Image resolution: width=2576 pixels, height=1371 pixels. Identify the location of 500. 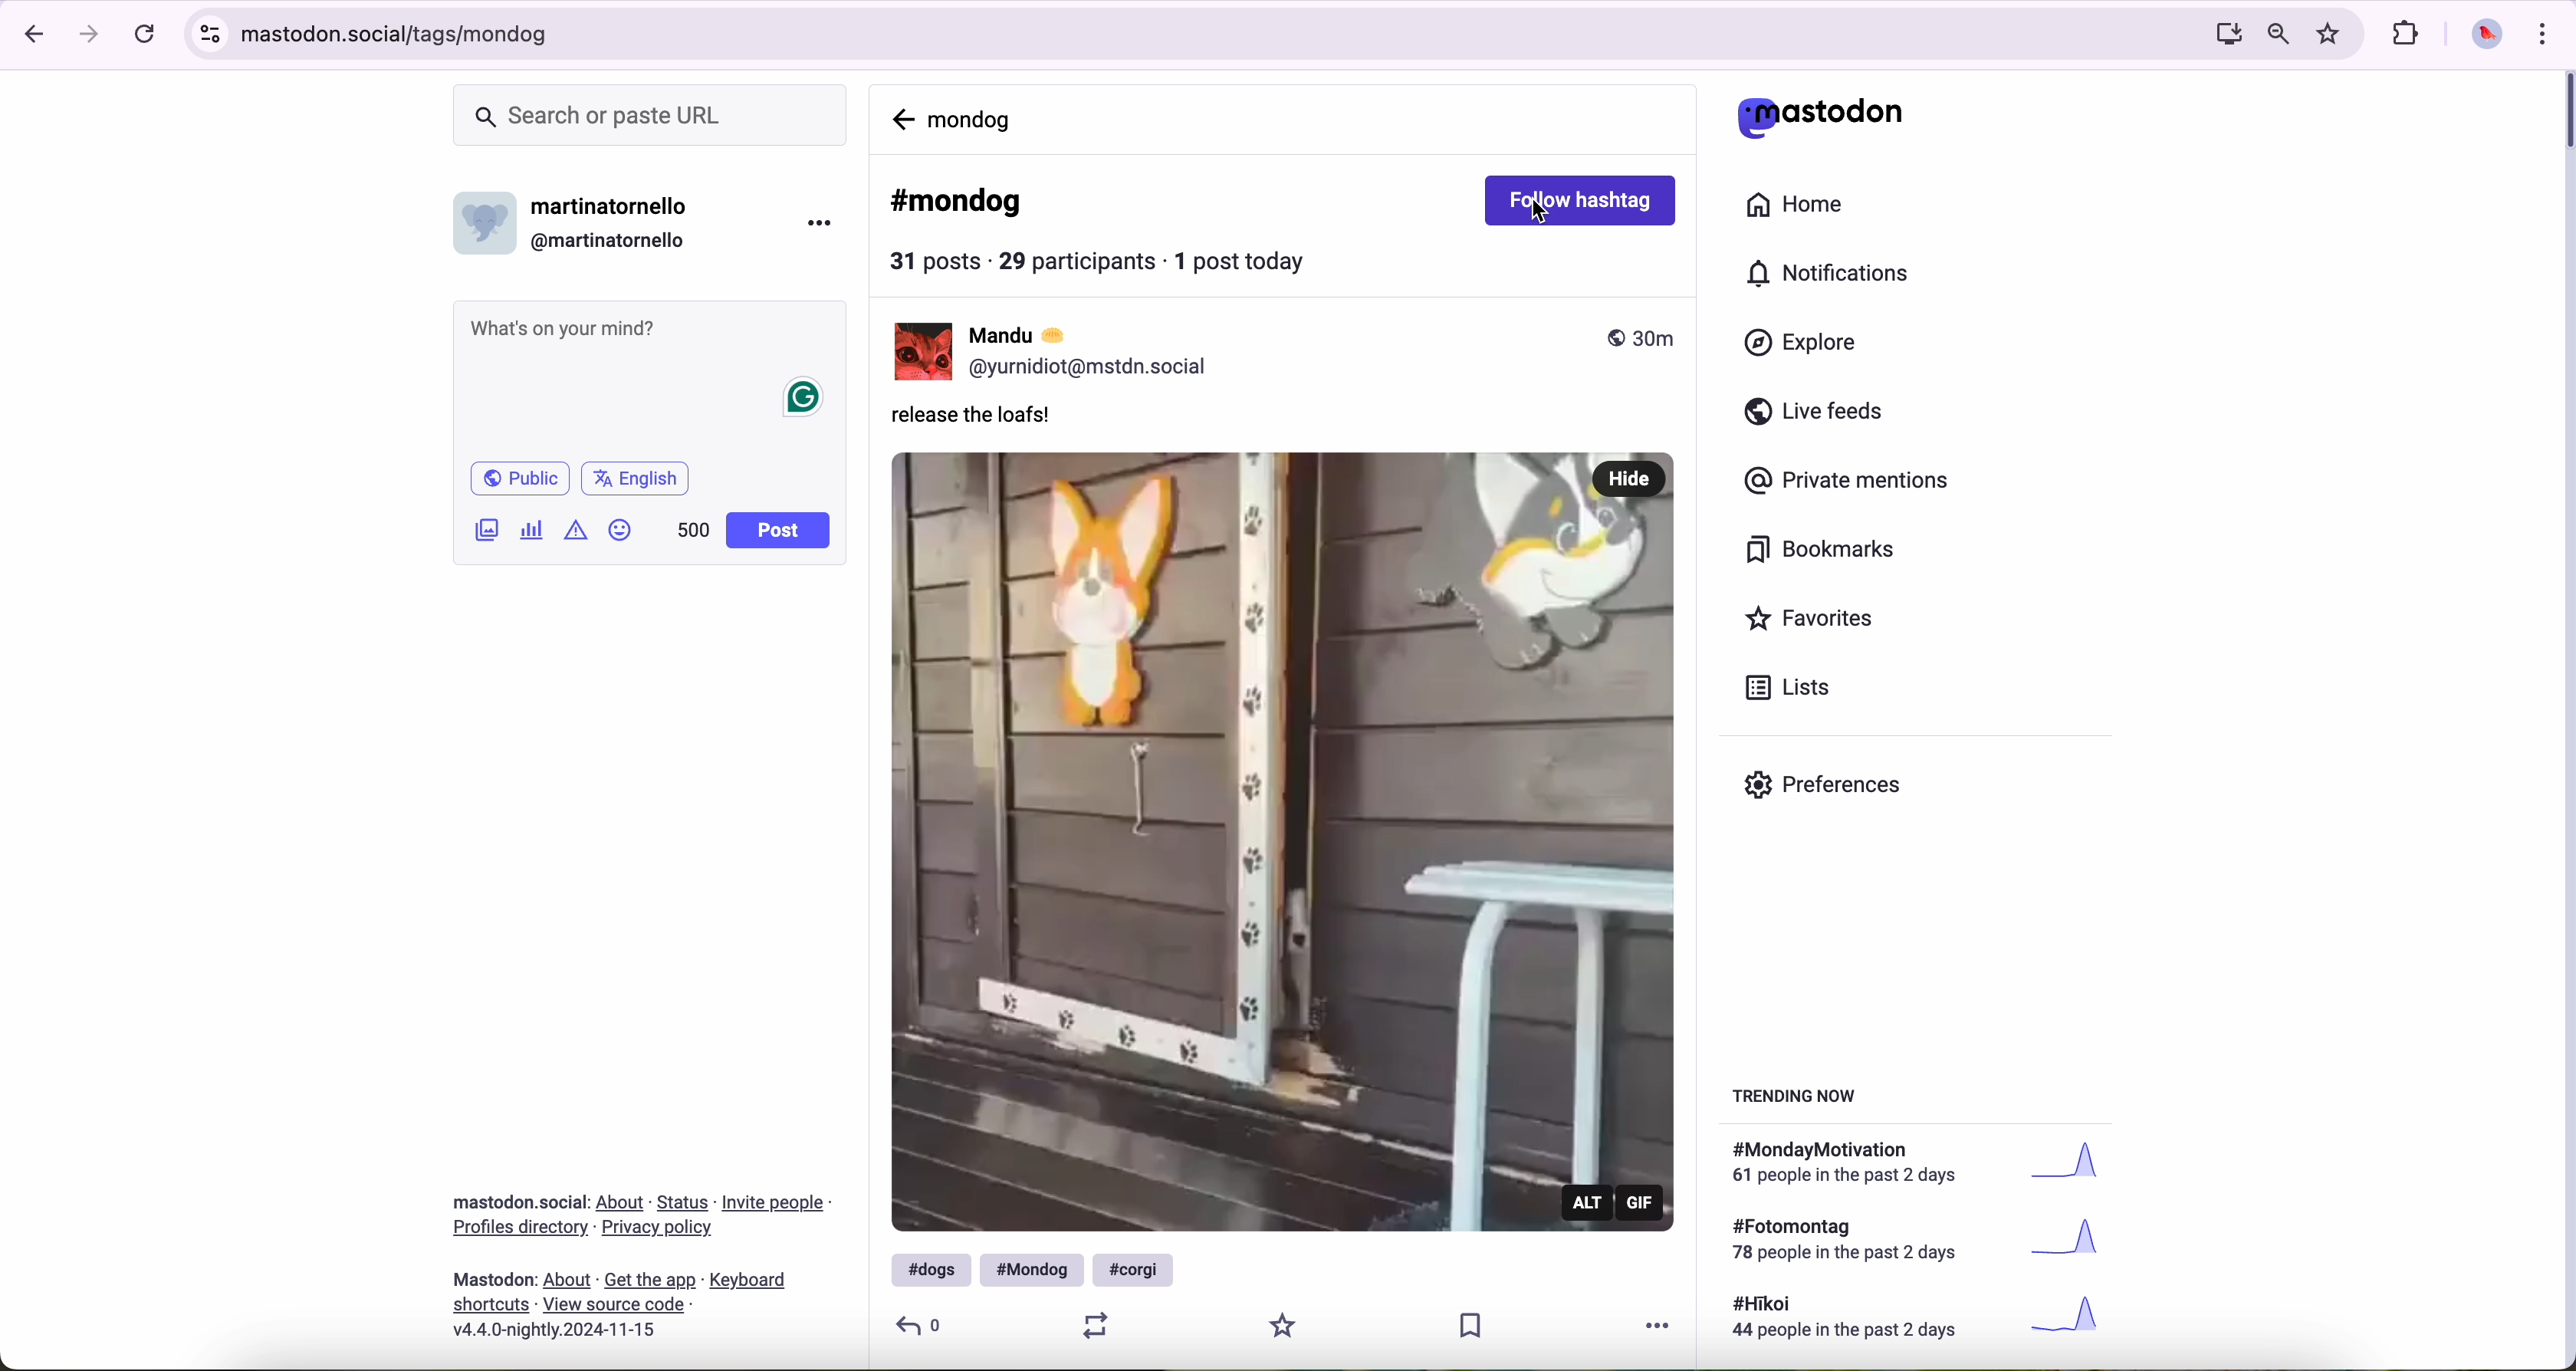
(691, 532).